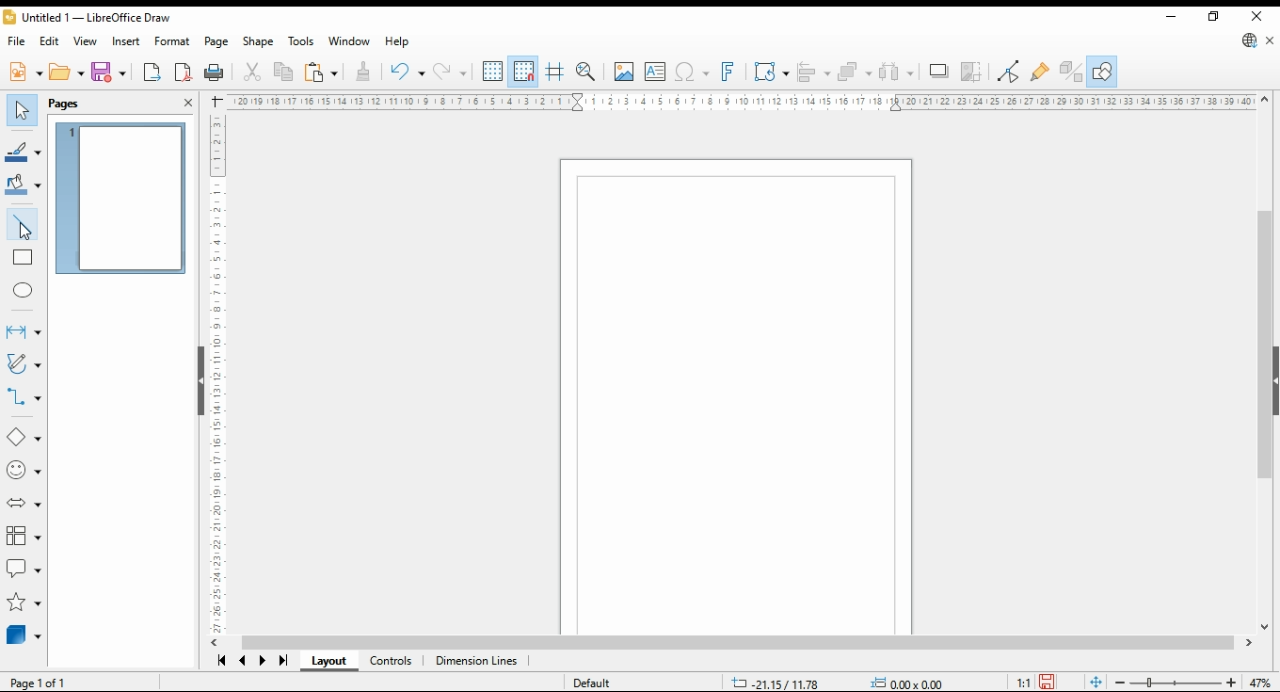  What do you see at coordinates (907, 683) in the screenshot?
I see `0.00x0.00` at bounding box center [907, 683].